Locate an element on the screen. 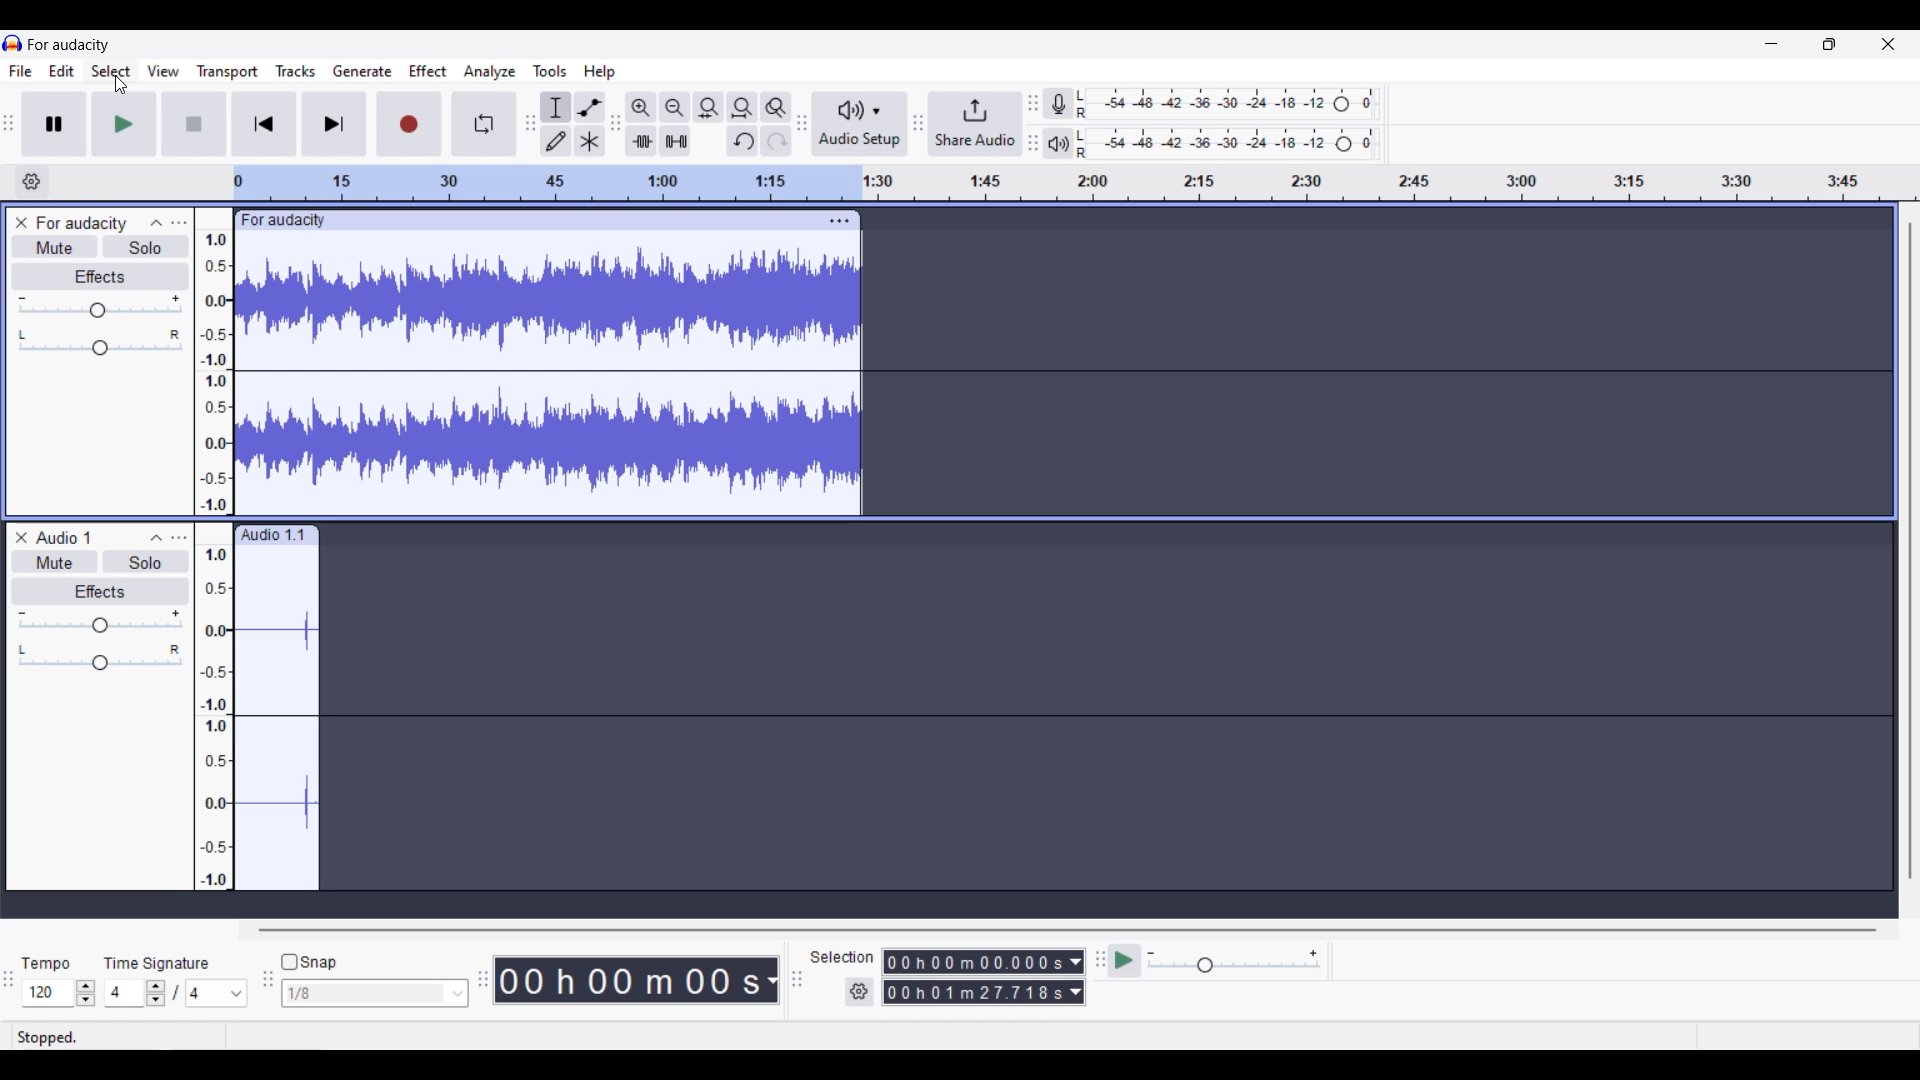 The height and width of the screenshot is (1080, 1920). cursor is located at coordinates (122, 88).